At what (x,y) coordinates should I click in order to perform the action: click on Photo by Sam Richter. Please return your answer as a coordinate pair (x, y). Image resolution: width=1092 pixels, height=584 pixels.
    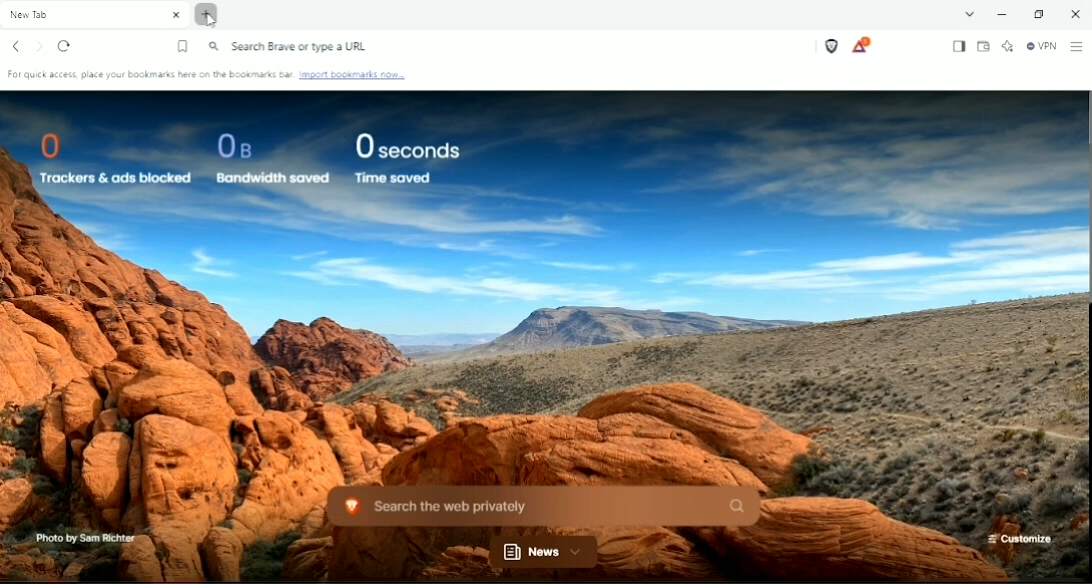
    Looking at the image, I should click on (85, 537).